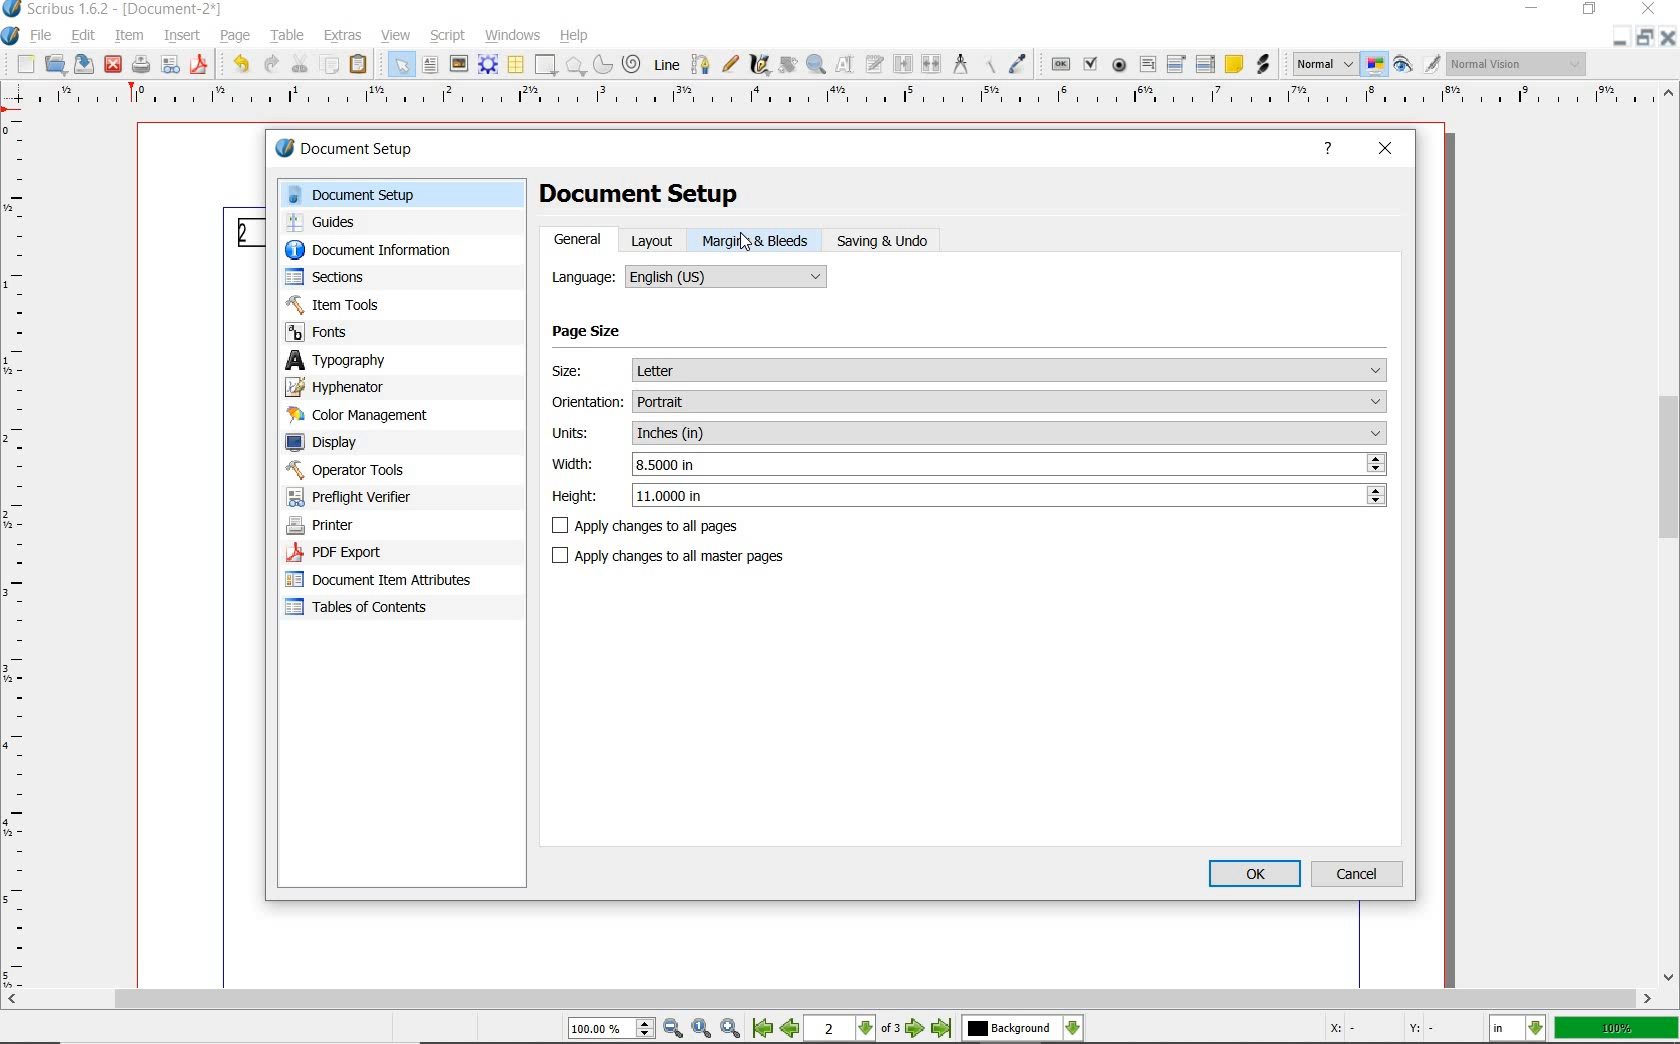 The width and height of the screenshot is (1680, 1044). What do you see at coordinates (894, 242) in the screenshot?
I see `saving & undo` at bounding box center [894, 242].